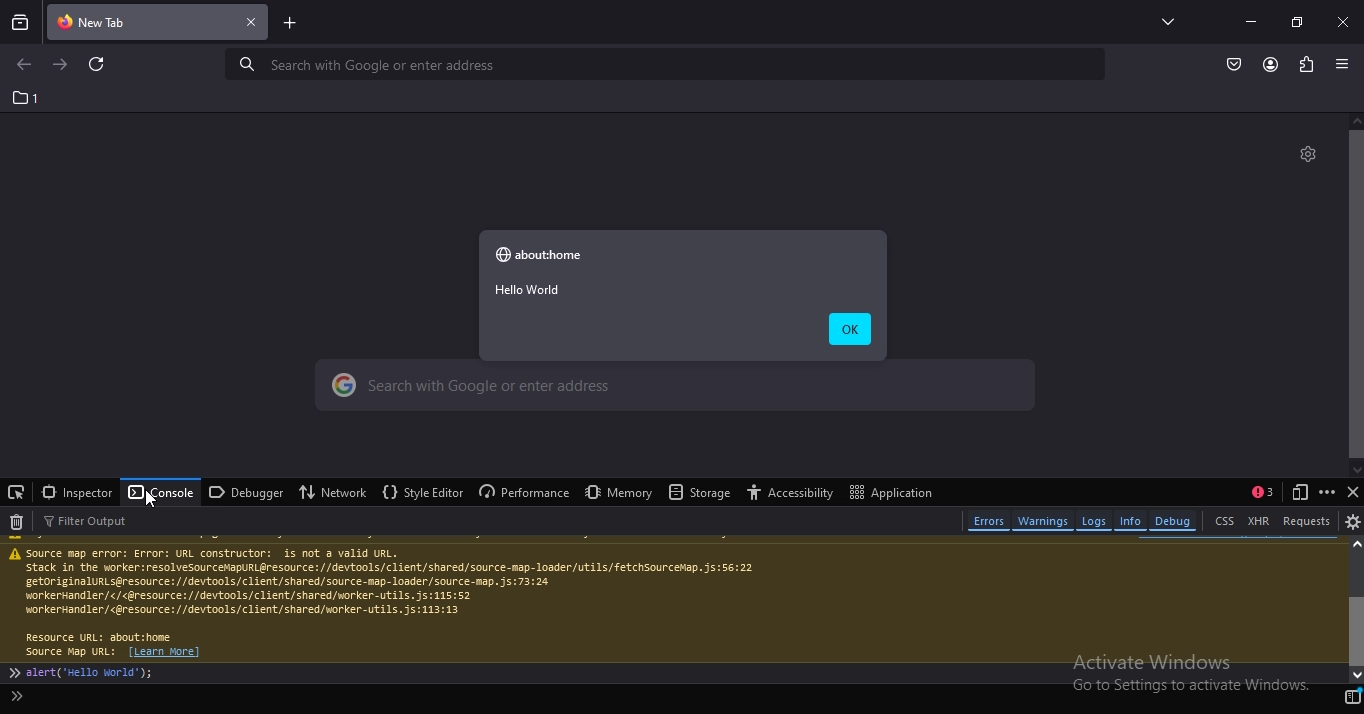 This screenshot has height=714, width=1364. I want to click on requests, so click(1309, 520).